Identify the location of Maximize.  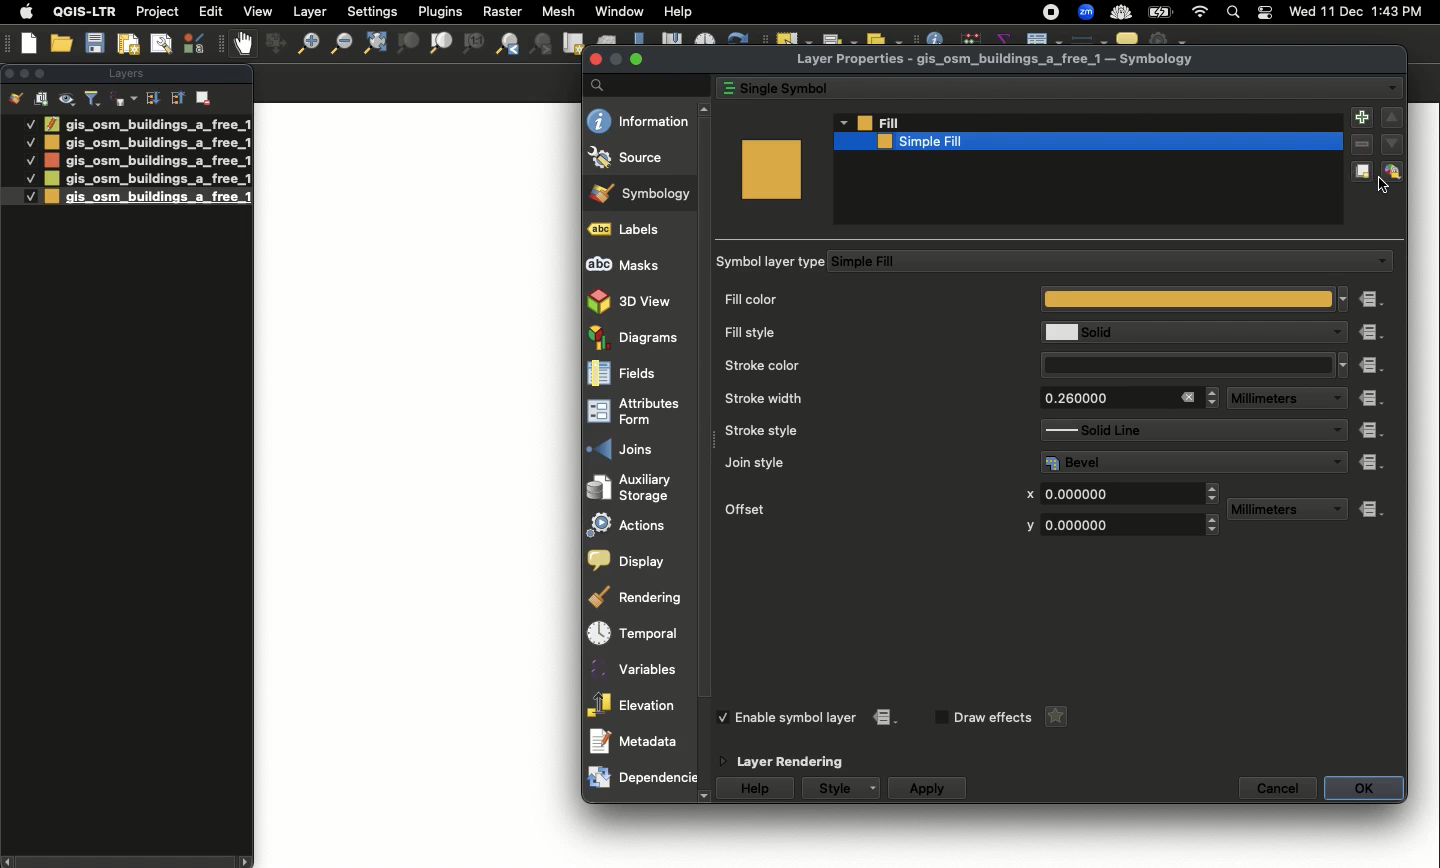
(44, 73).